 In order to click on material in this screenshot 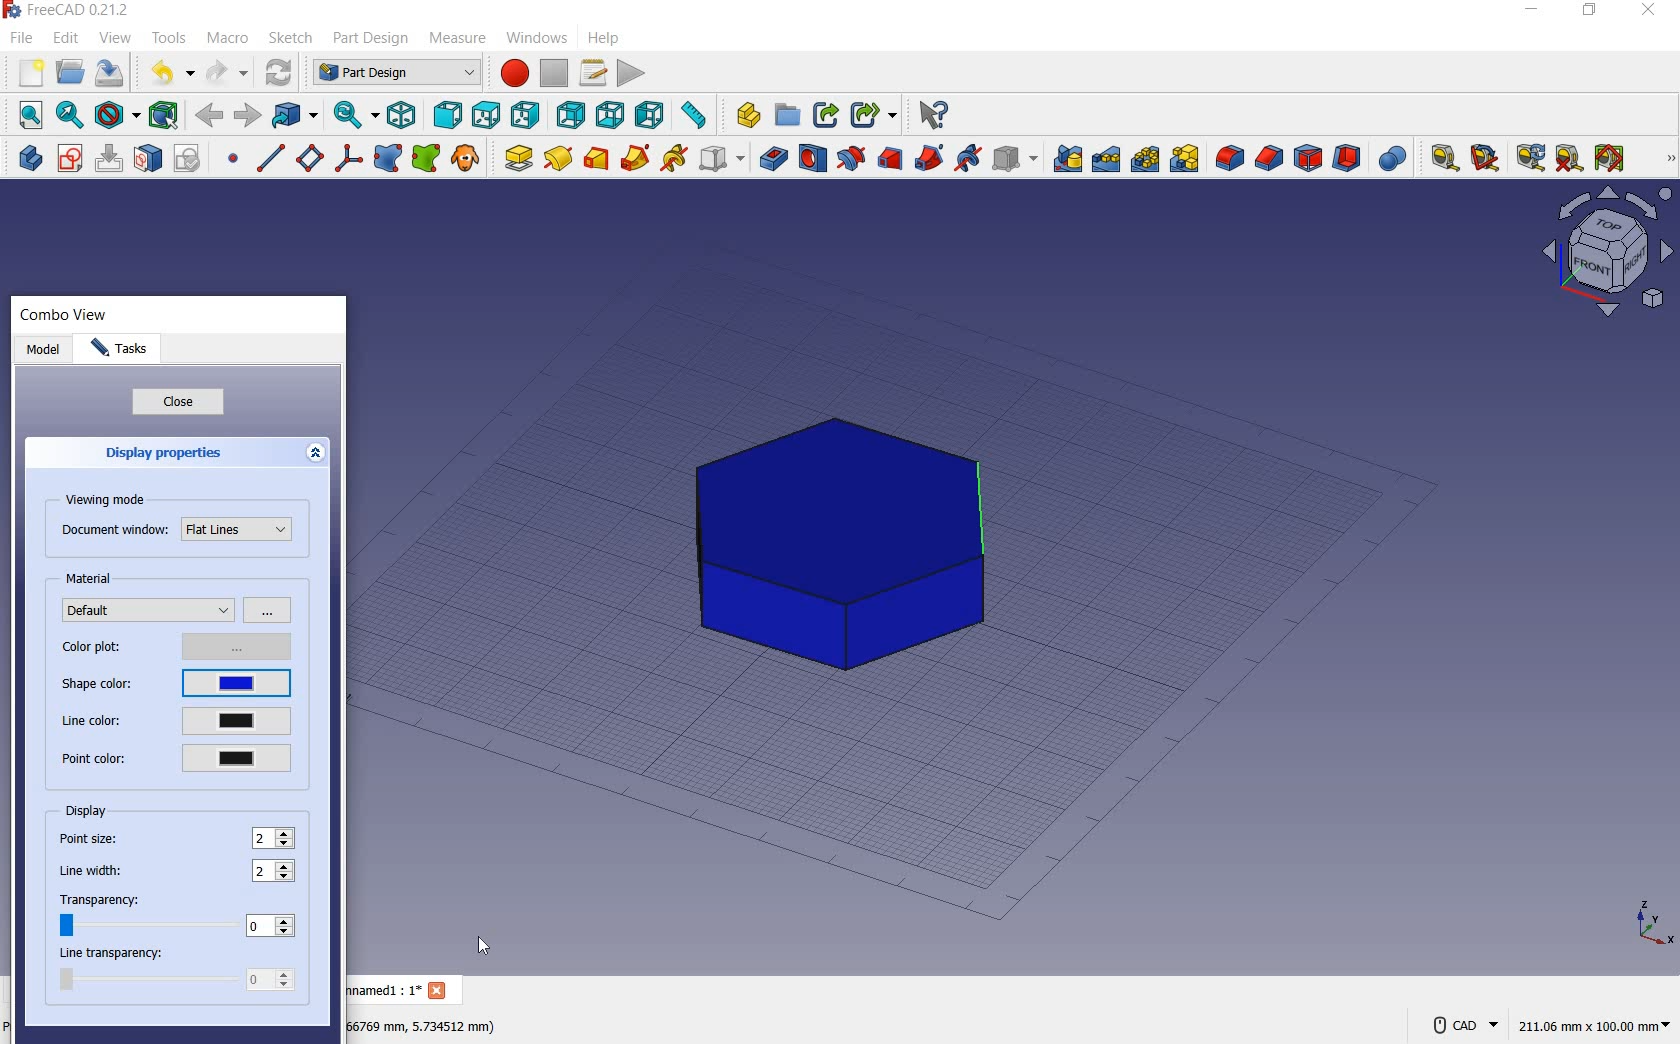, I will do `click(96, 576)`.